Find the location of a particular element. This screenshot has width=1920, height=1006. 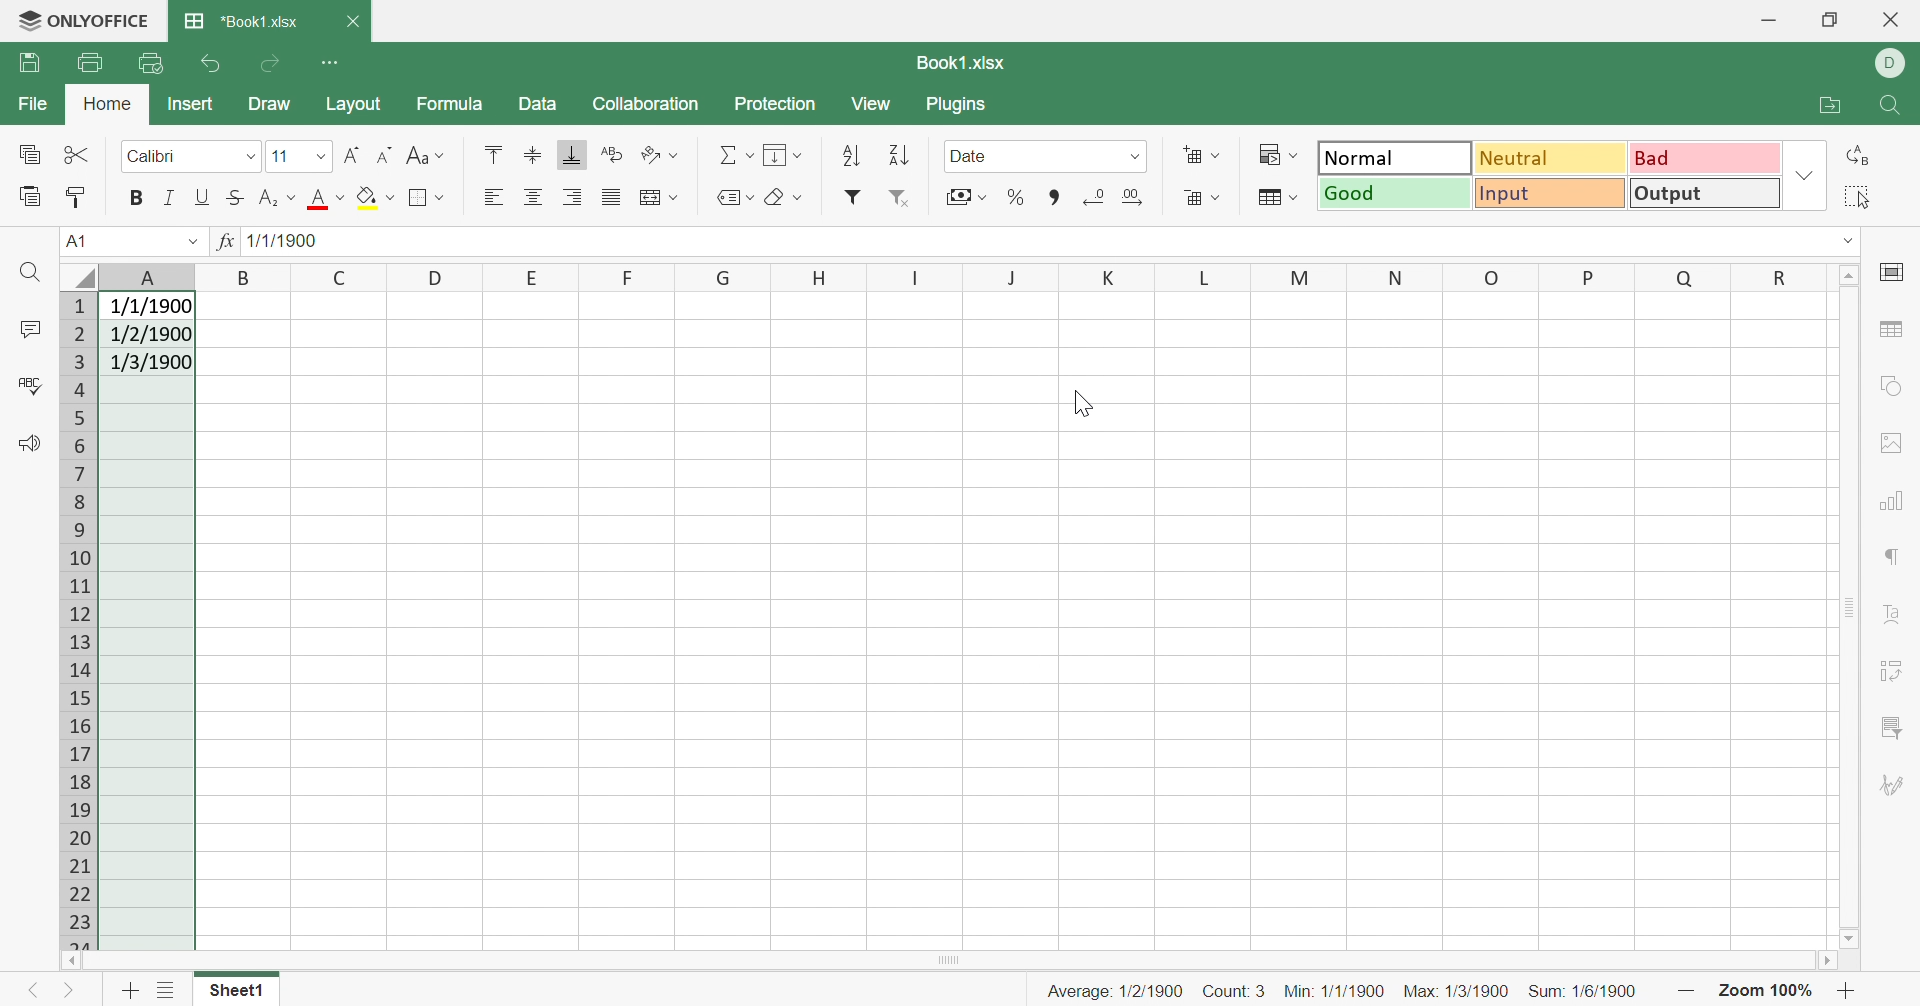

Redo is located at coordinates (274, 61).